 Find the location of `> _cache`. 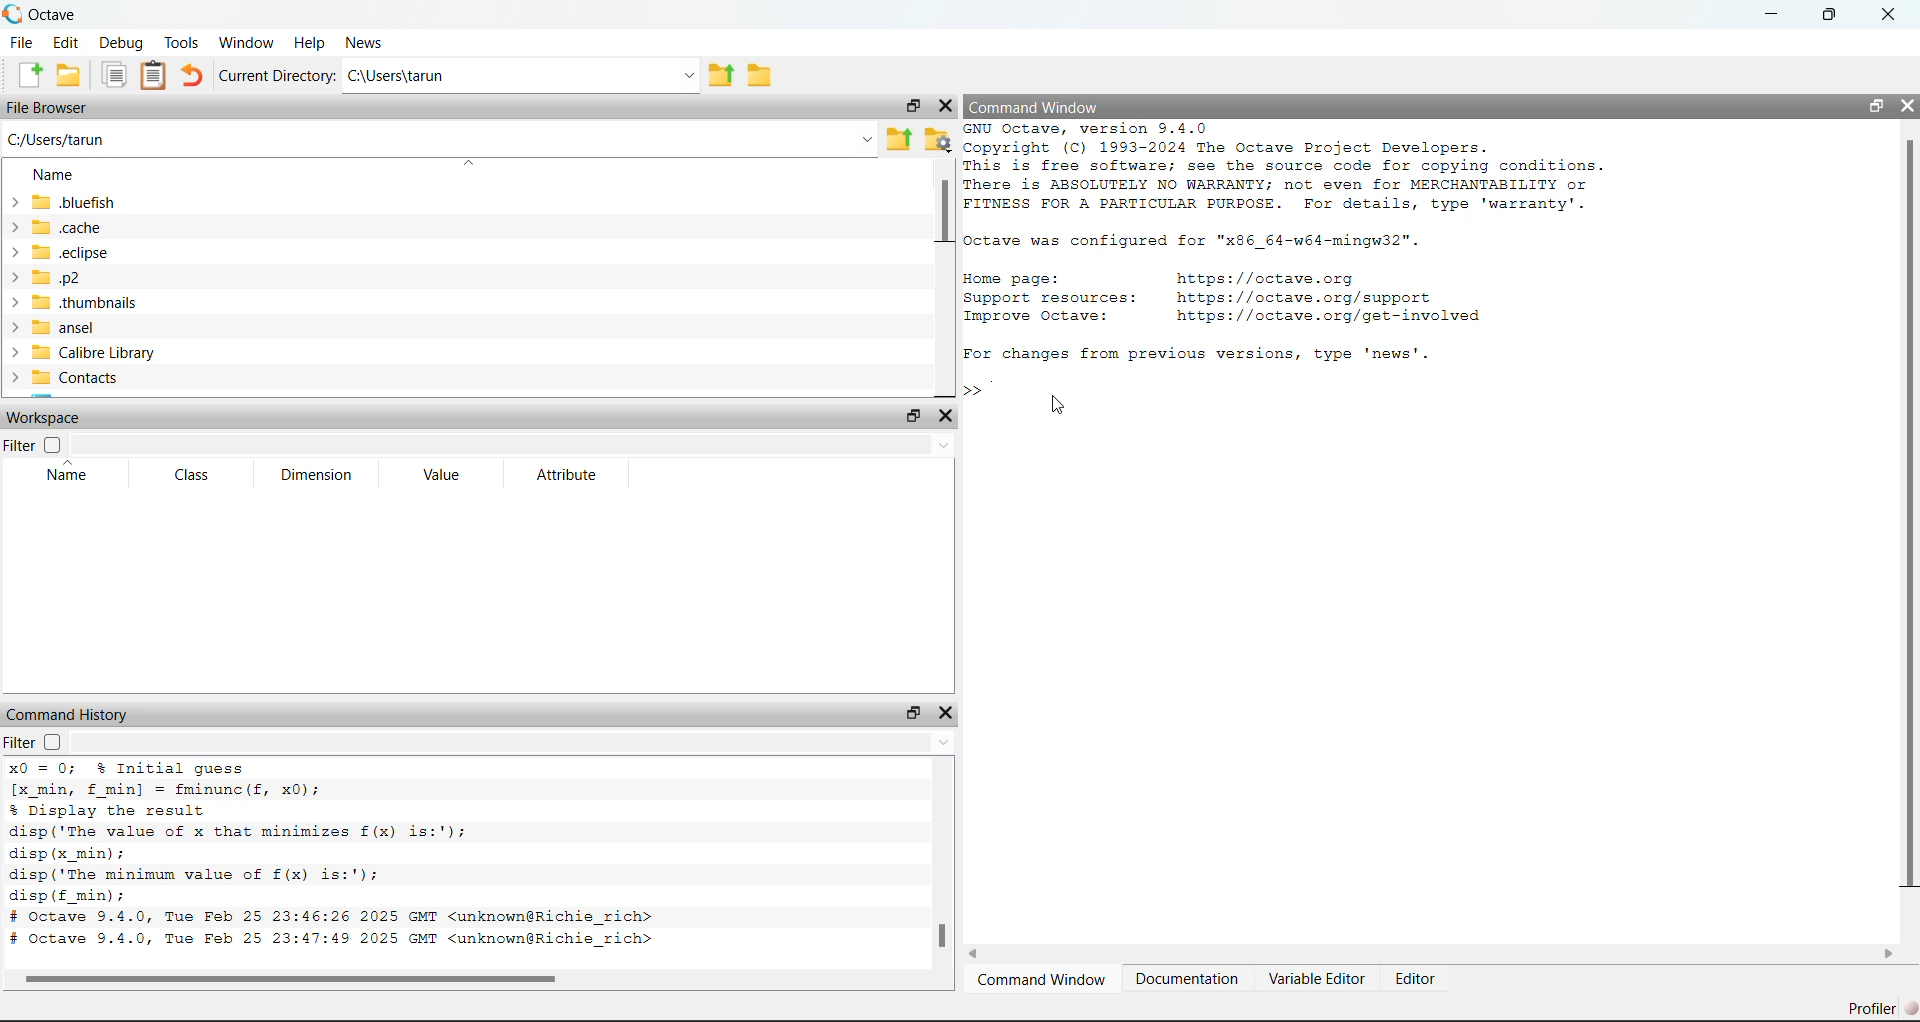

> _cache is located at coordinates (60, 228).